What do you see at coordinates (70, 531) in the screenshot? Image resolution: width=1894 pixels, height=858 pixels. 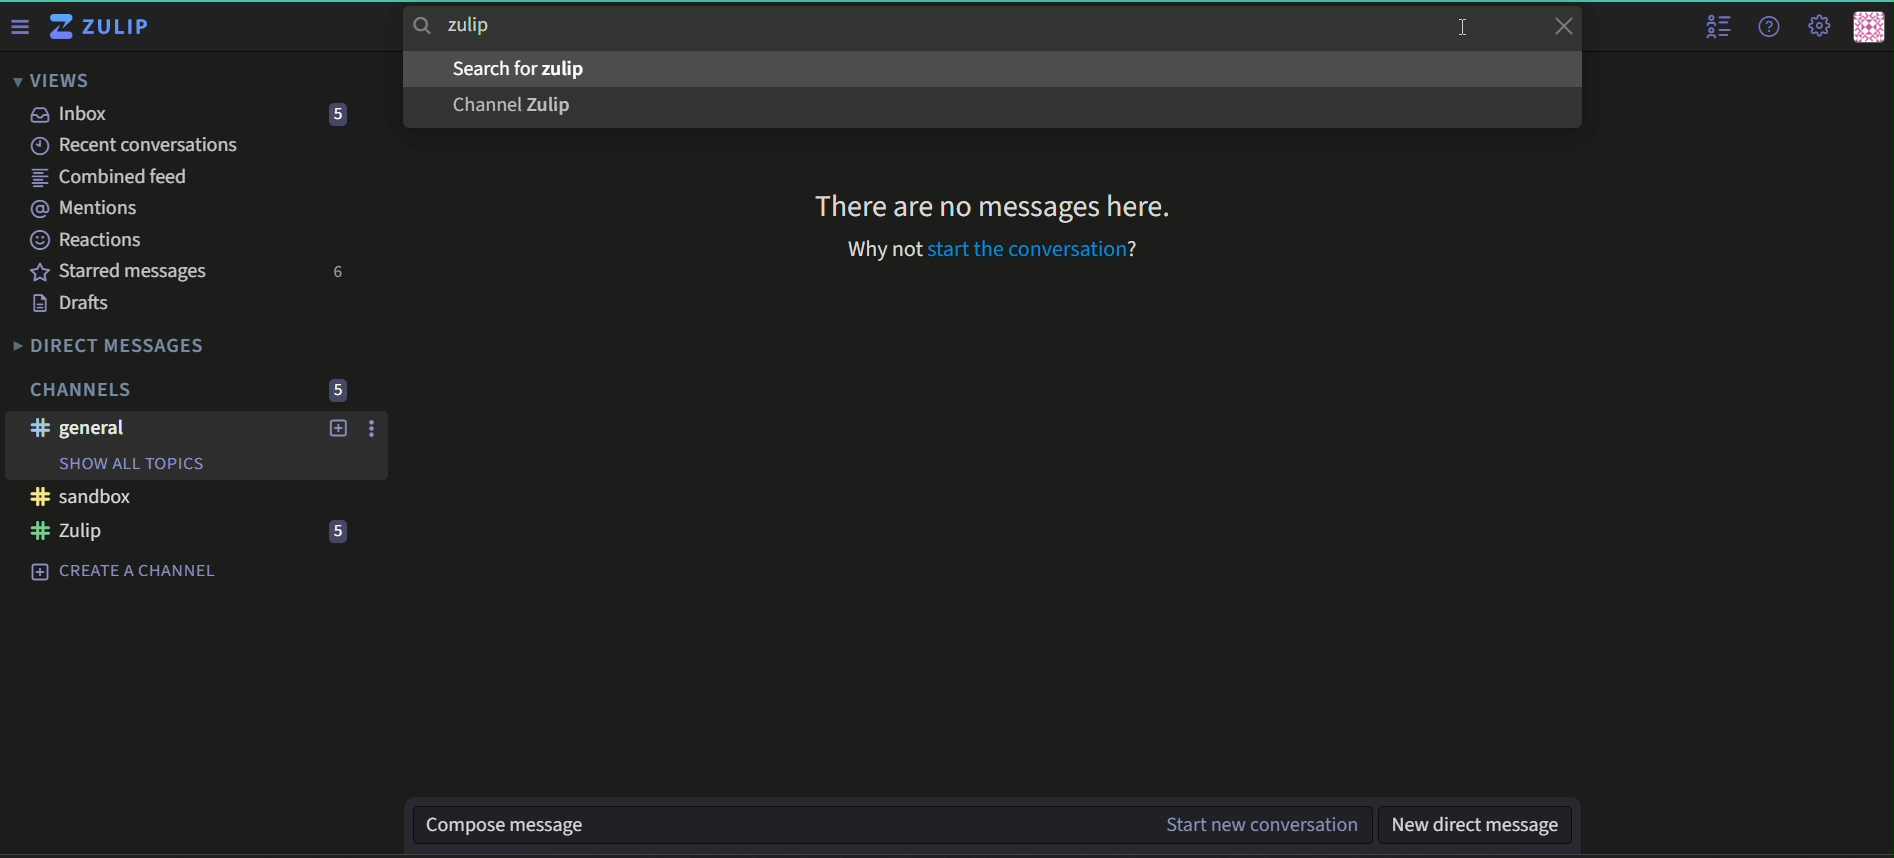 I see `#Zulip` at bounding box center [70, 531].